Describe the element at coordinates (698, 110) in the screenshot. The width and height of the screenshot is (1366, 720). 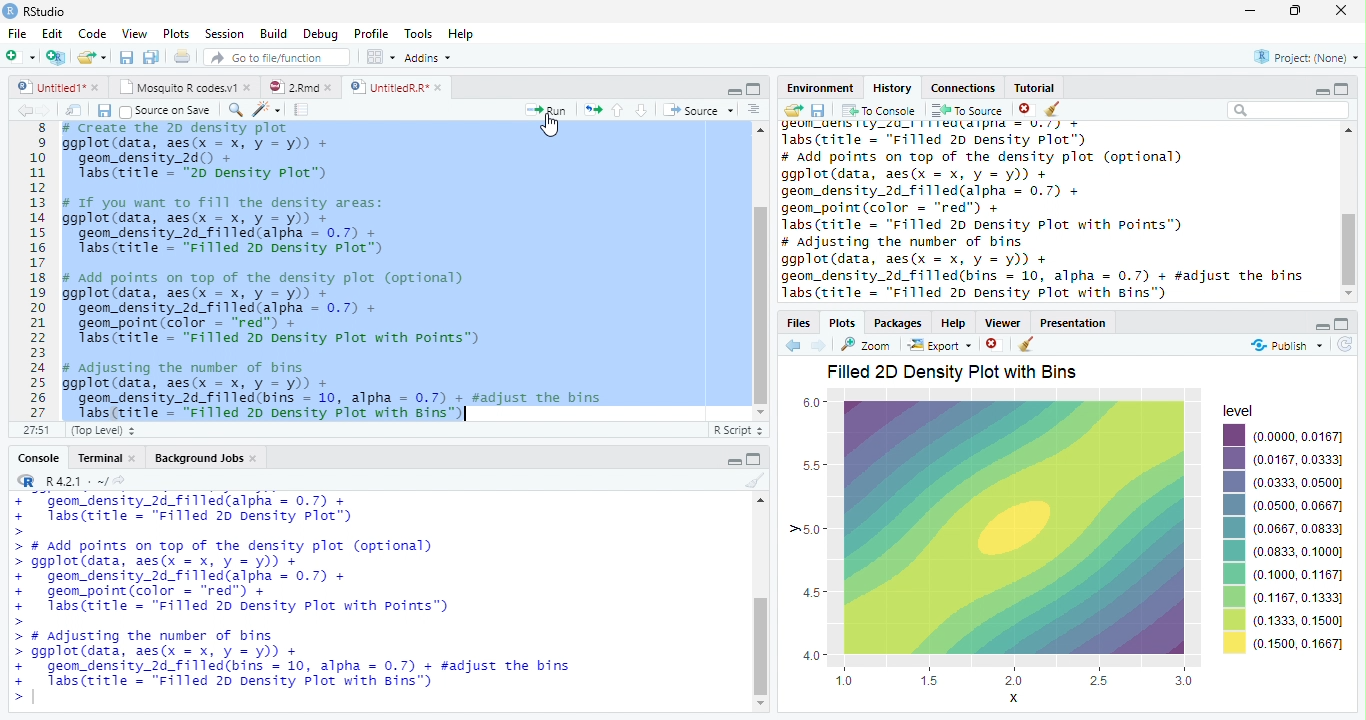
I see `Source` at that location.